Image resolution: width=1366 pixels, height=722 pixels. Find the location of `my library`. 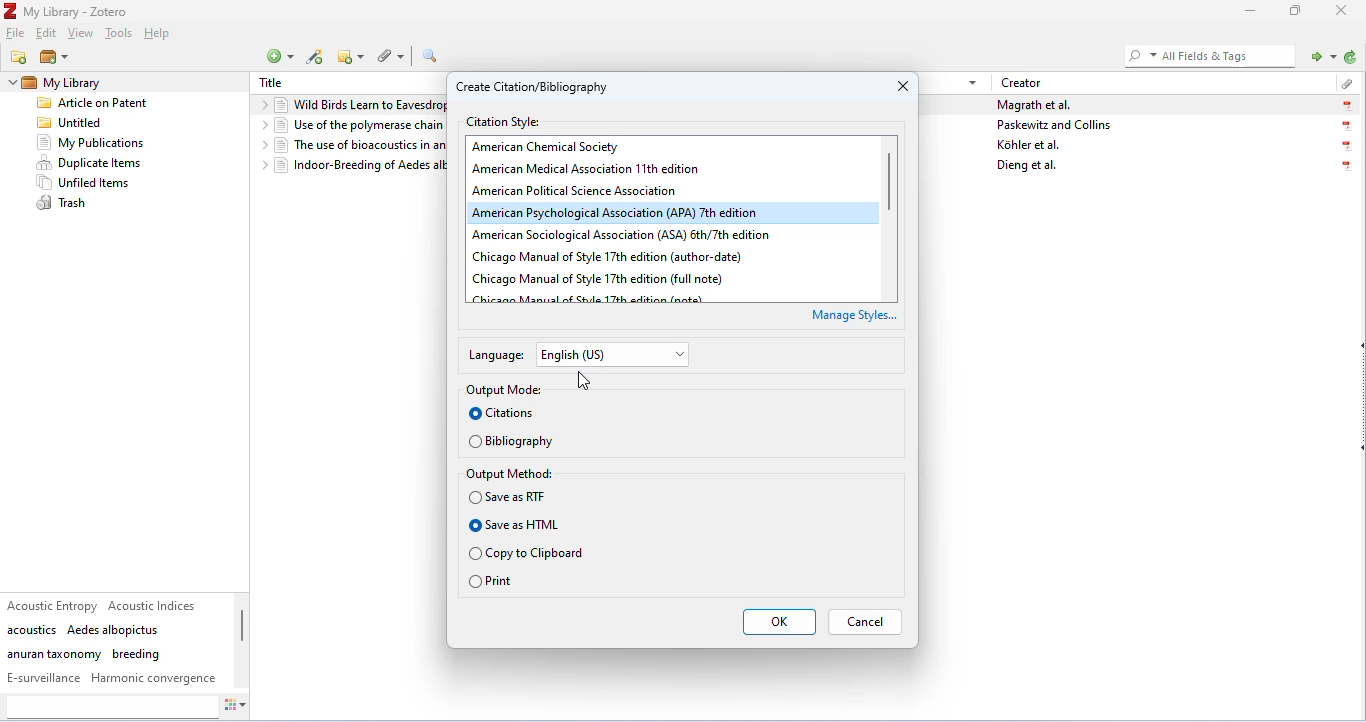

my library is located at coordinates (86, 82).